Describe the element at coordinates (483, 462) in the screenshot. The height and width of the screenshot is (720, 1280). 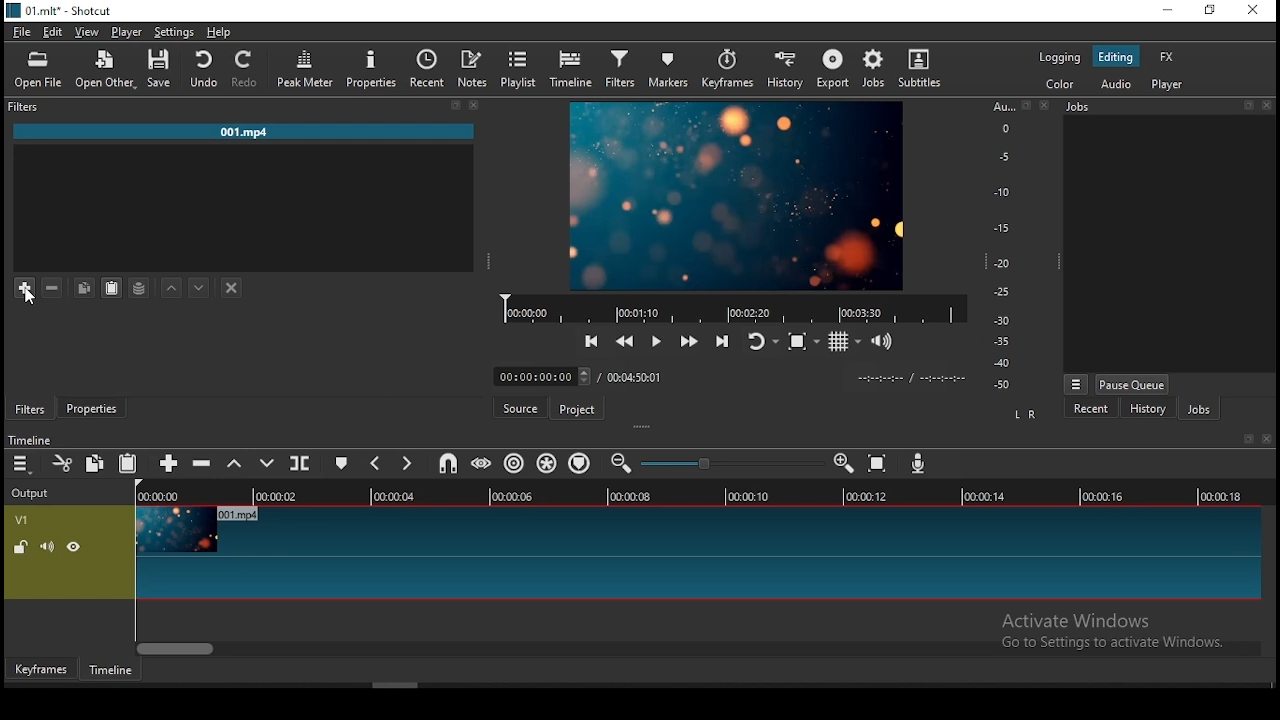
I see `scrub while dragging` at that location.